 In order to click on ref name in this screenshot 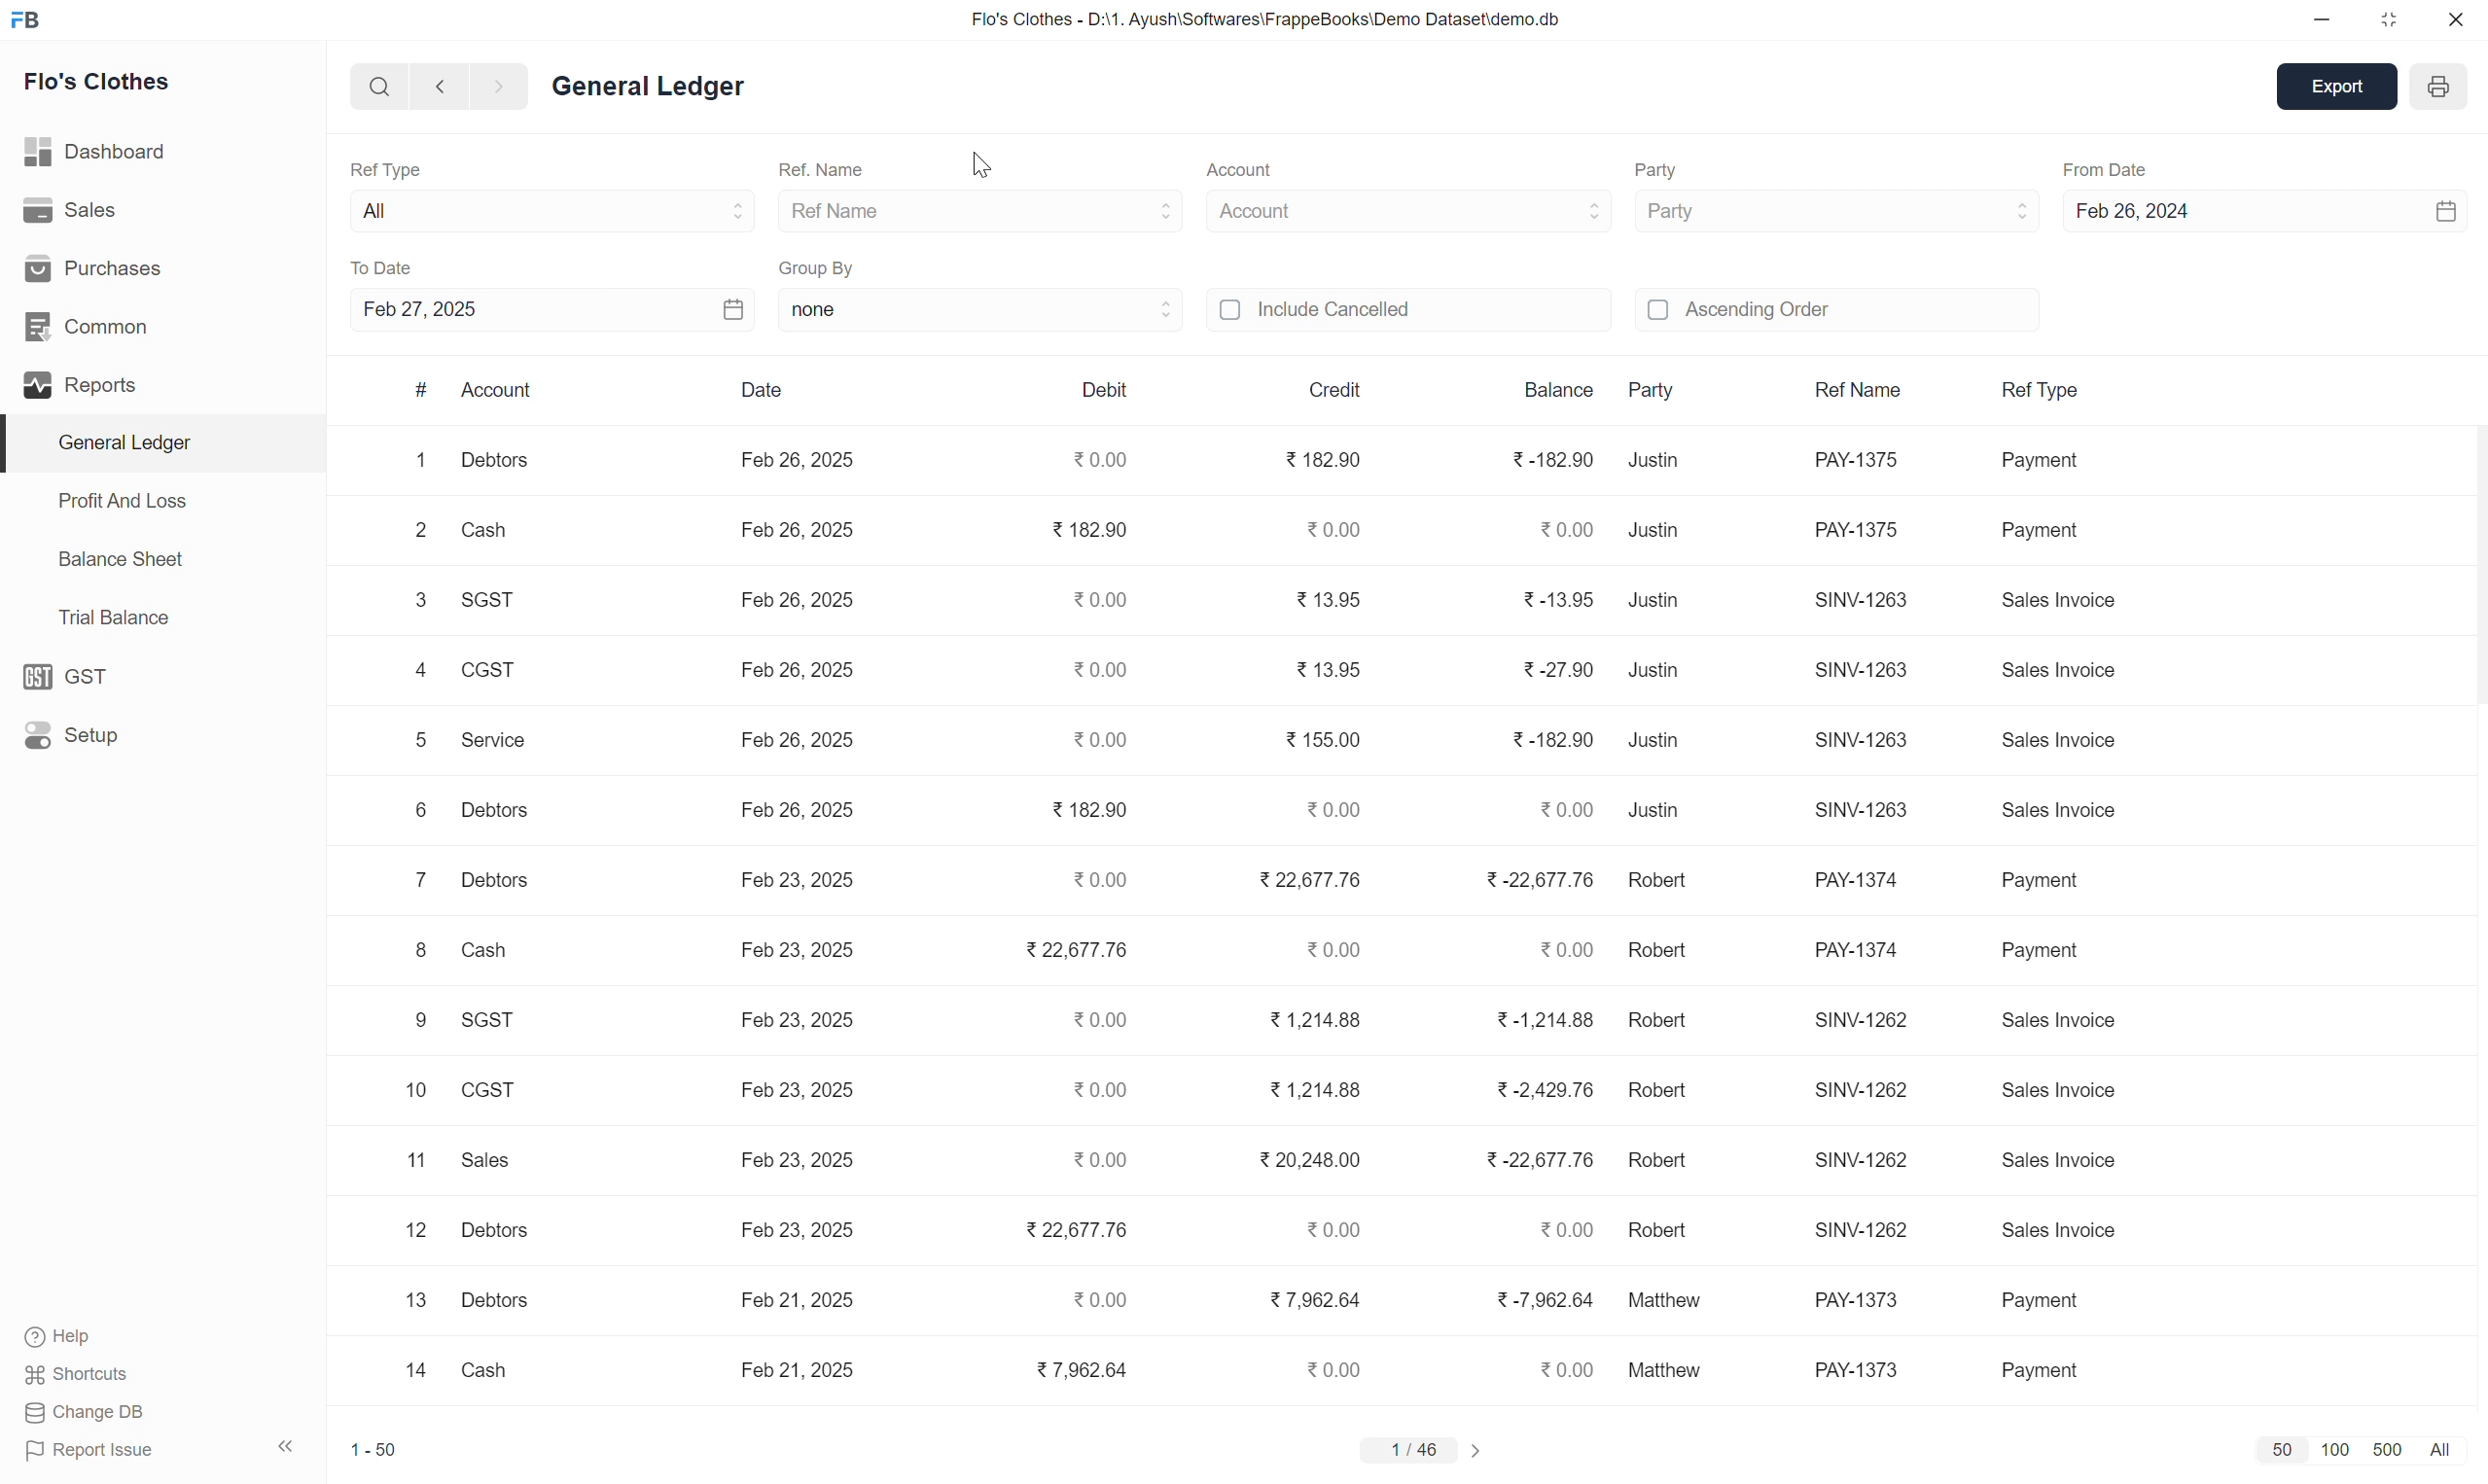, I will do `click(1855, 394)`.